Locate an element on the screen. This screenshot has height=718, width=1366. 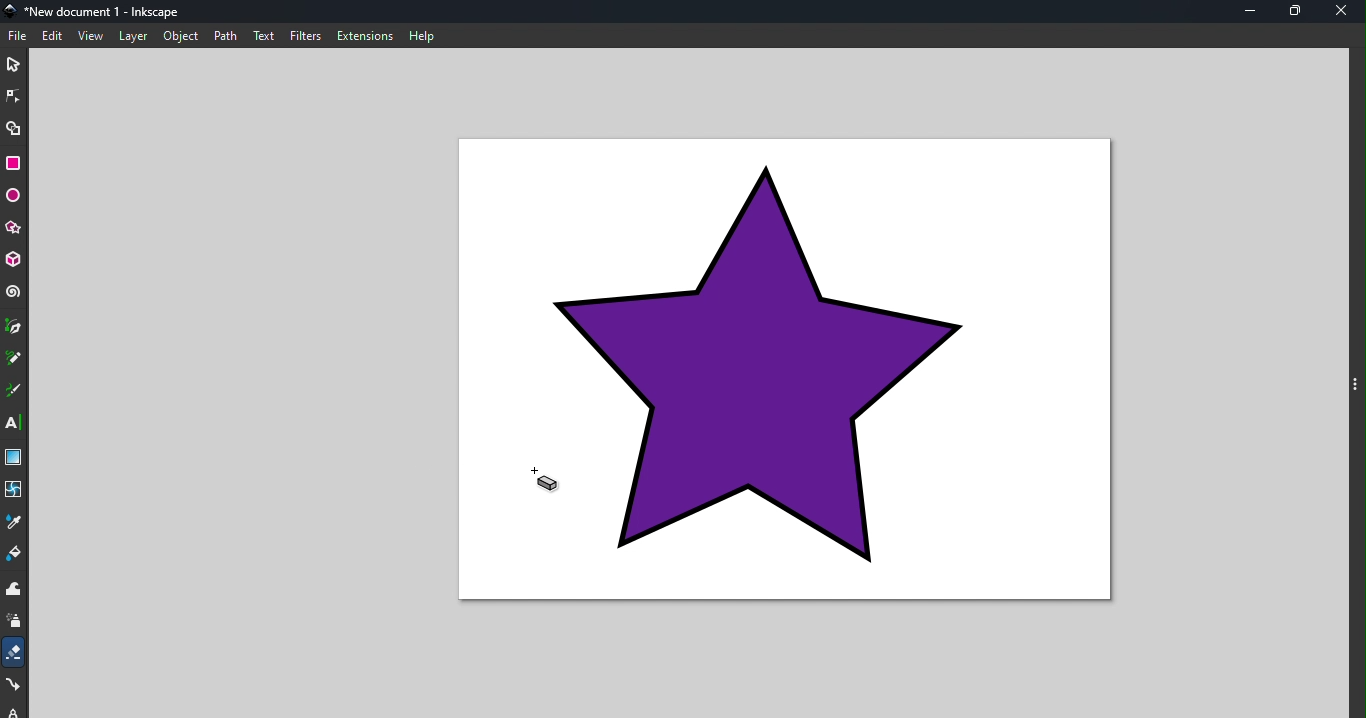
maximize is located at coordinates (1299, 12).